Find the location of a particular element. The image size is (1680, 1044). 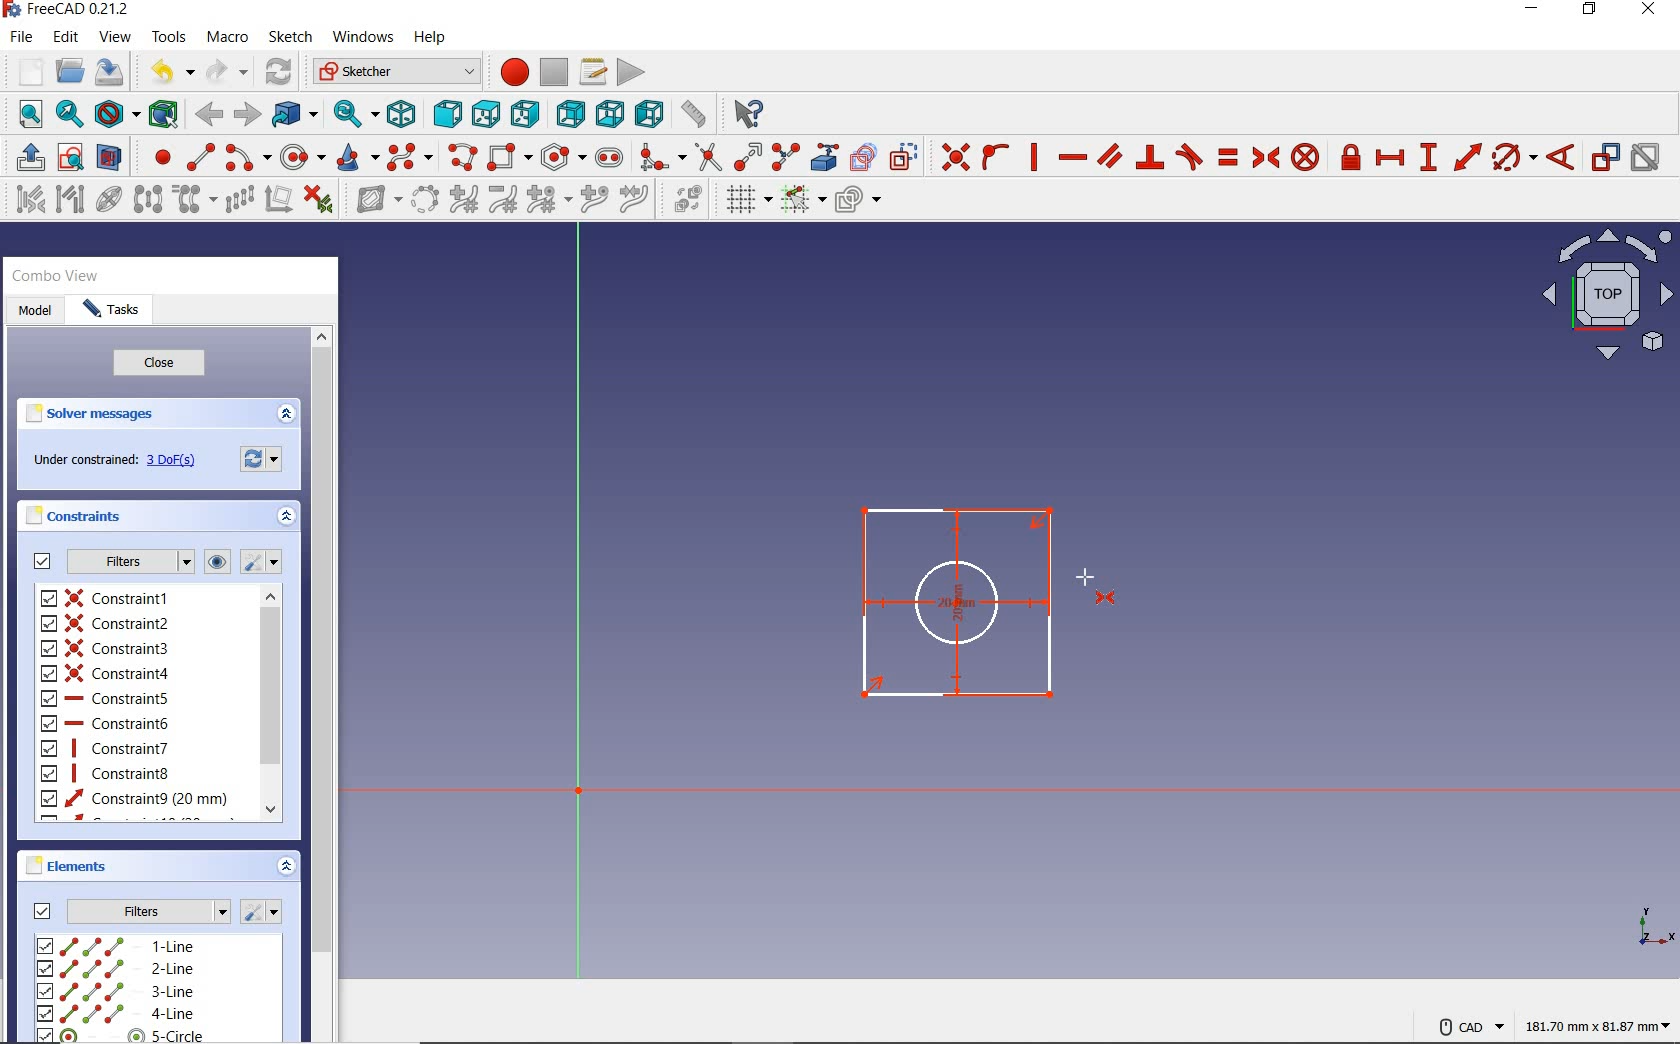

toggle driving/reference constraint  is located at coordinates (1606, 158).